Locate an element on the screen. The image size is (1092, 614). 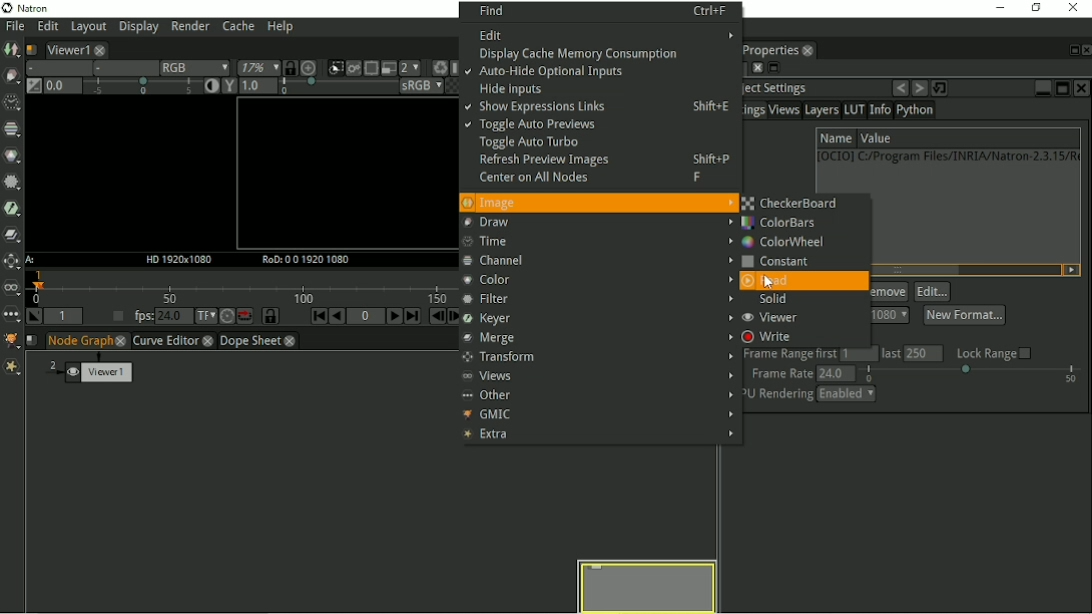
Display cahe memory consumption is located at coordinates (585, 54).